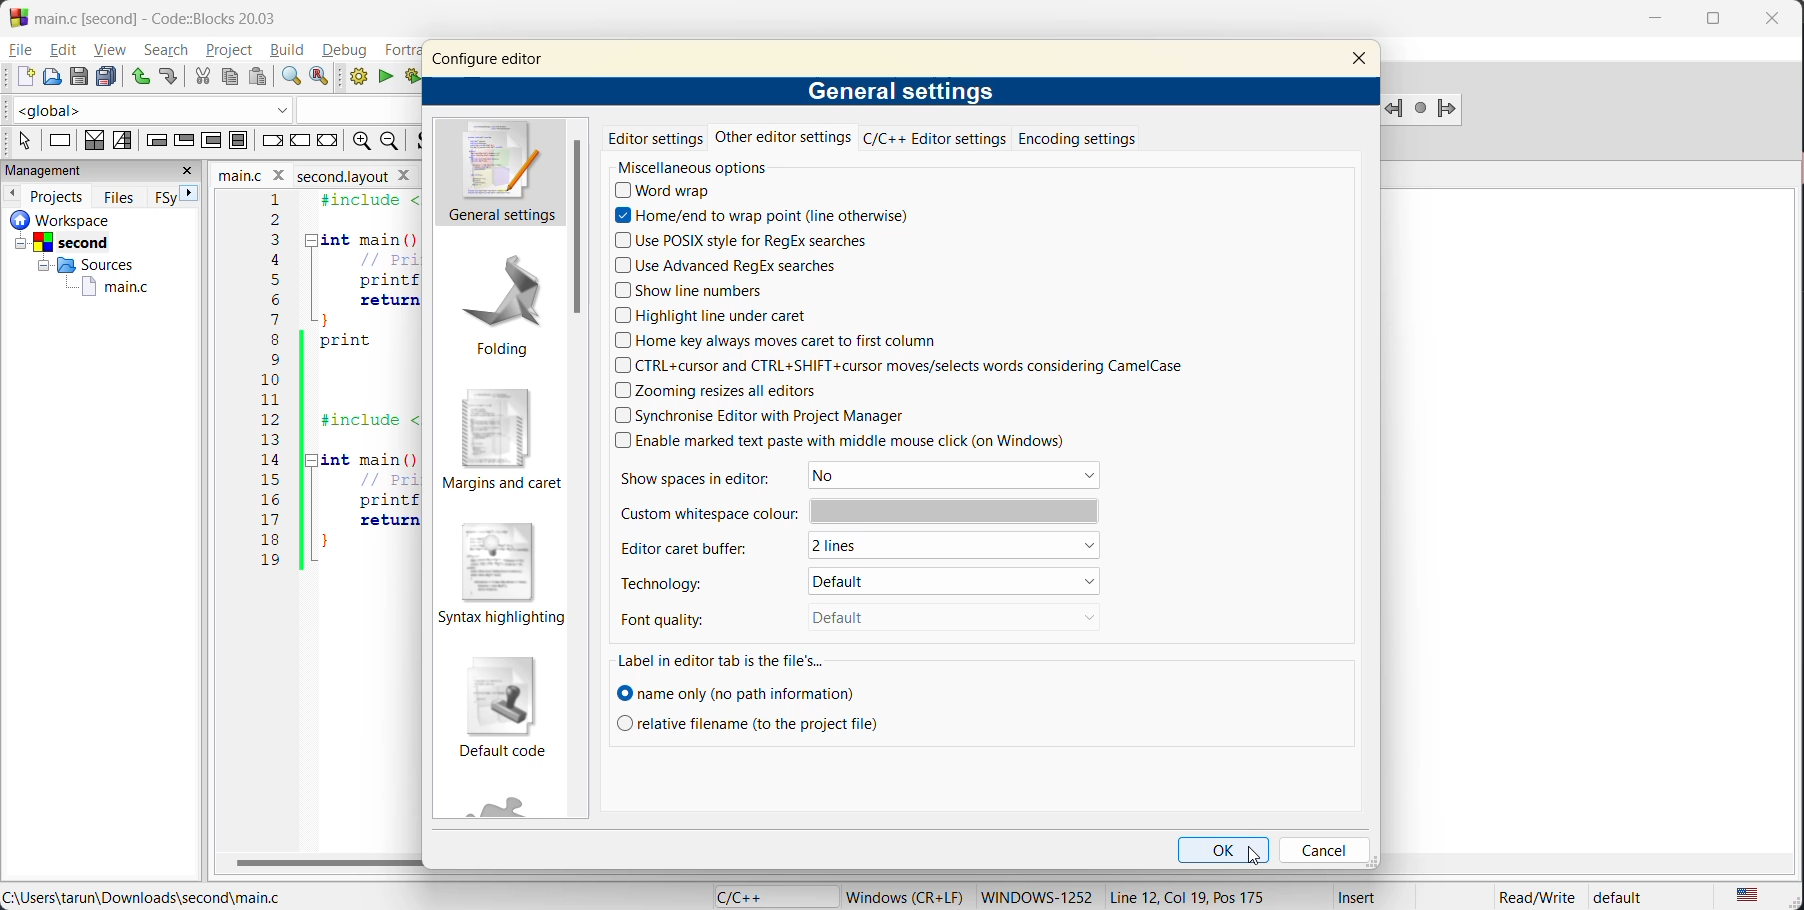 This screenshot has height=910, width=1804. Describe the element at coordinates (174, 16) in the screenshot. I see `app name and file name` at that location.